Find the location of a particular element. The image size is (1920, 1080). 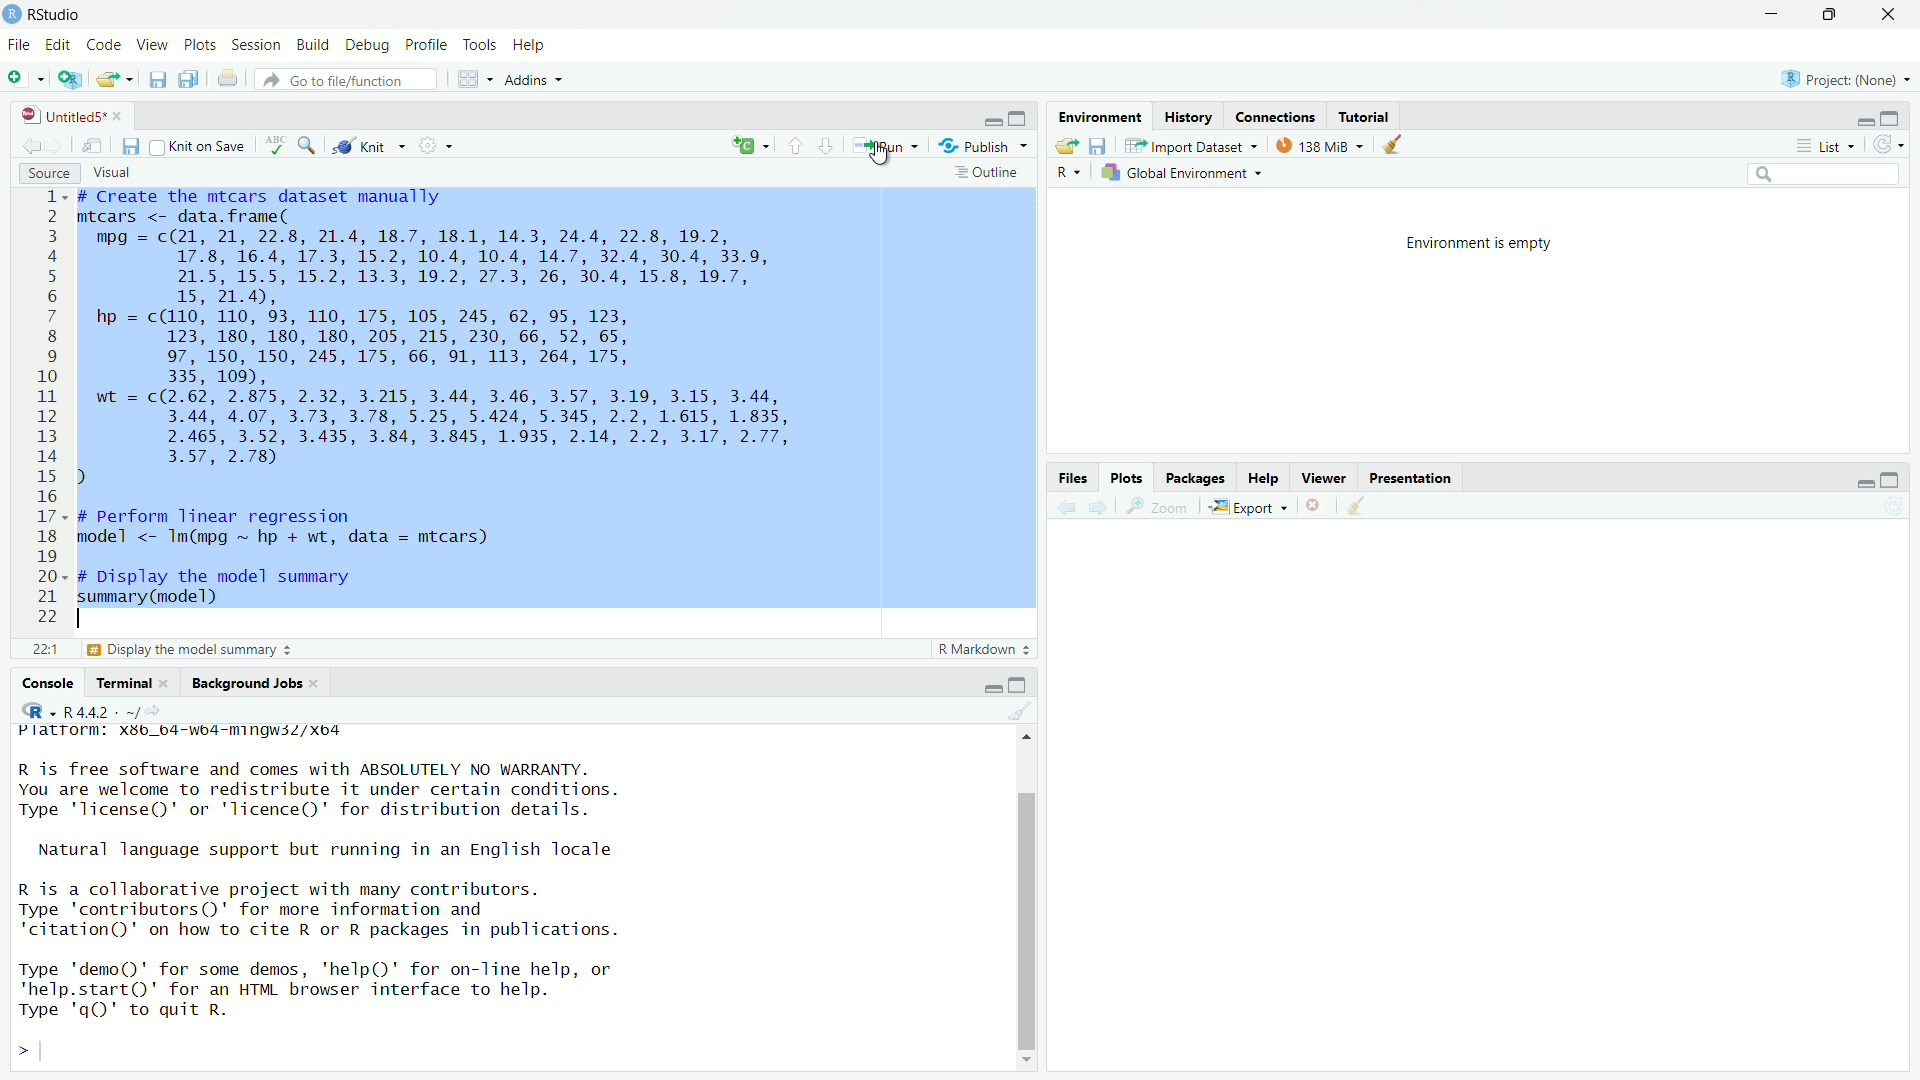

go to previous section is located at coordinates (794, 145).